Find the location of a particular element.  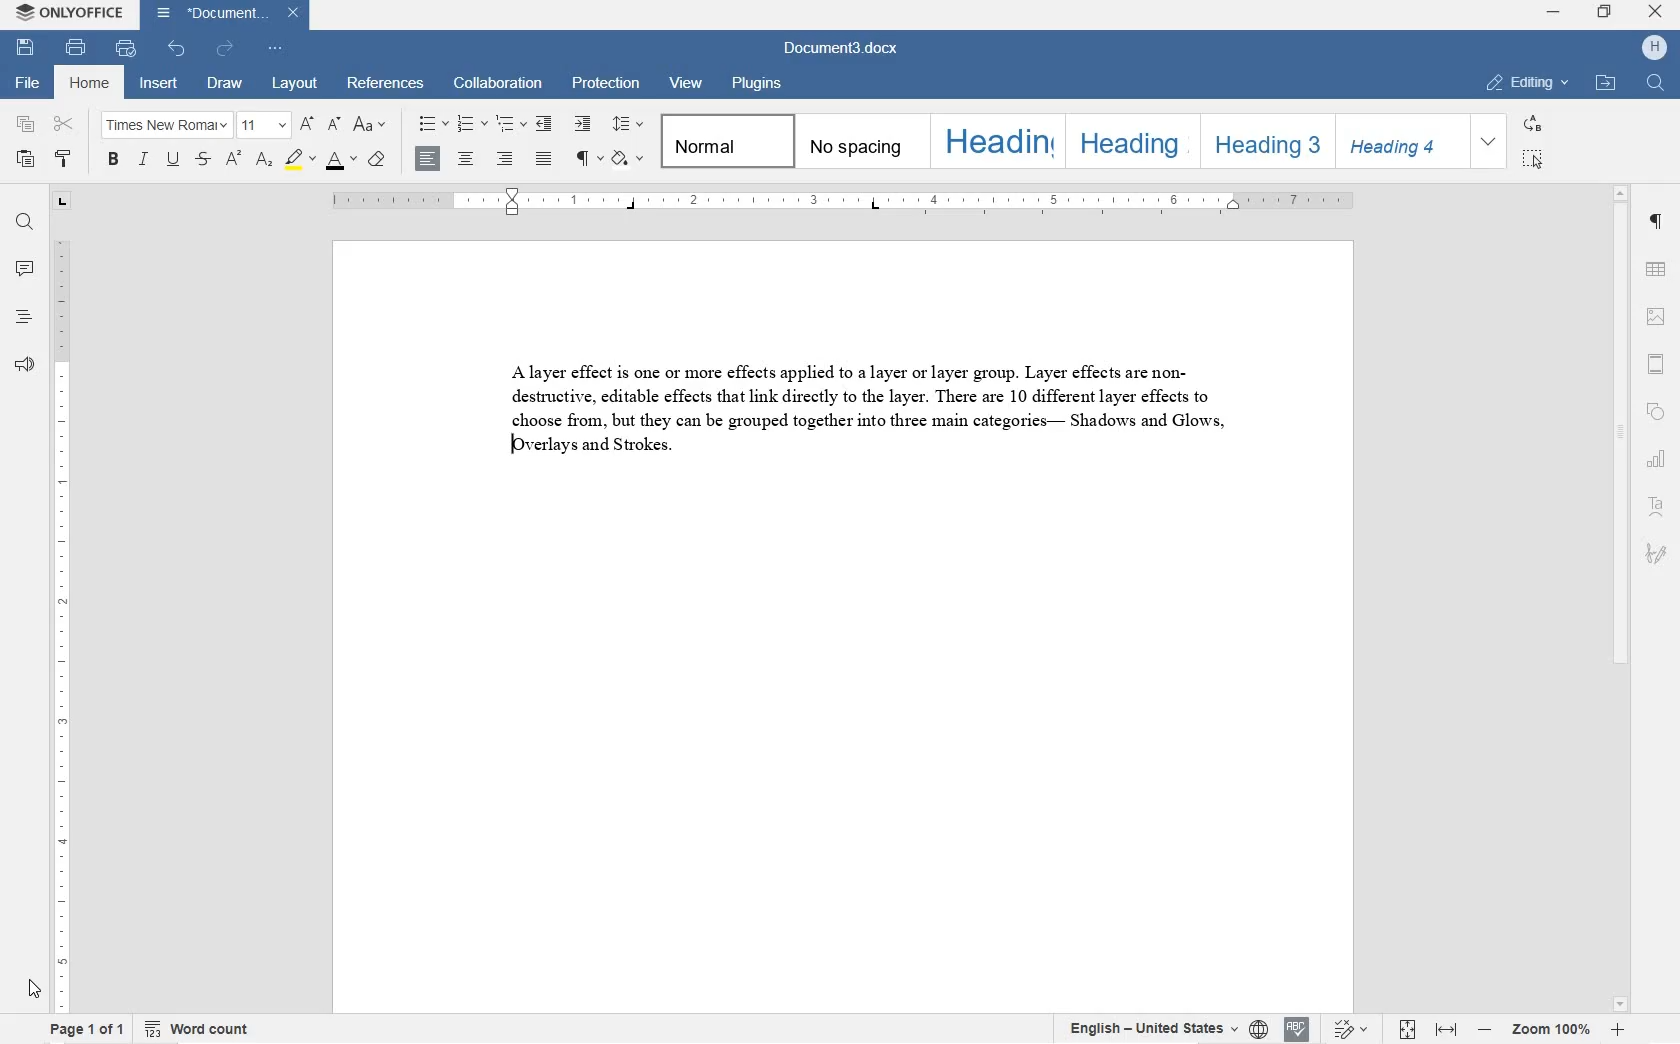

SUPERSCRIPT is located at coordinates (233, 162).